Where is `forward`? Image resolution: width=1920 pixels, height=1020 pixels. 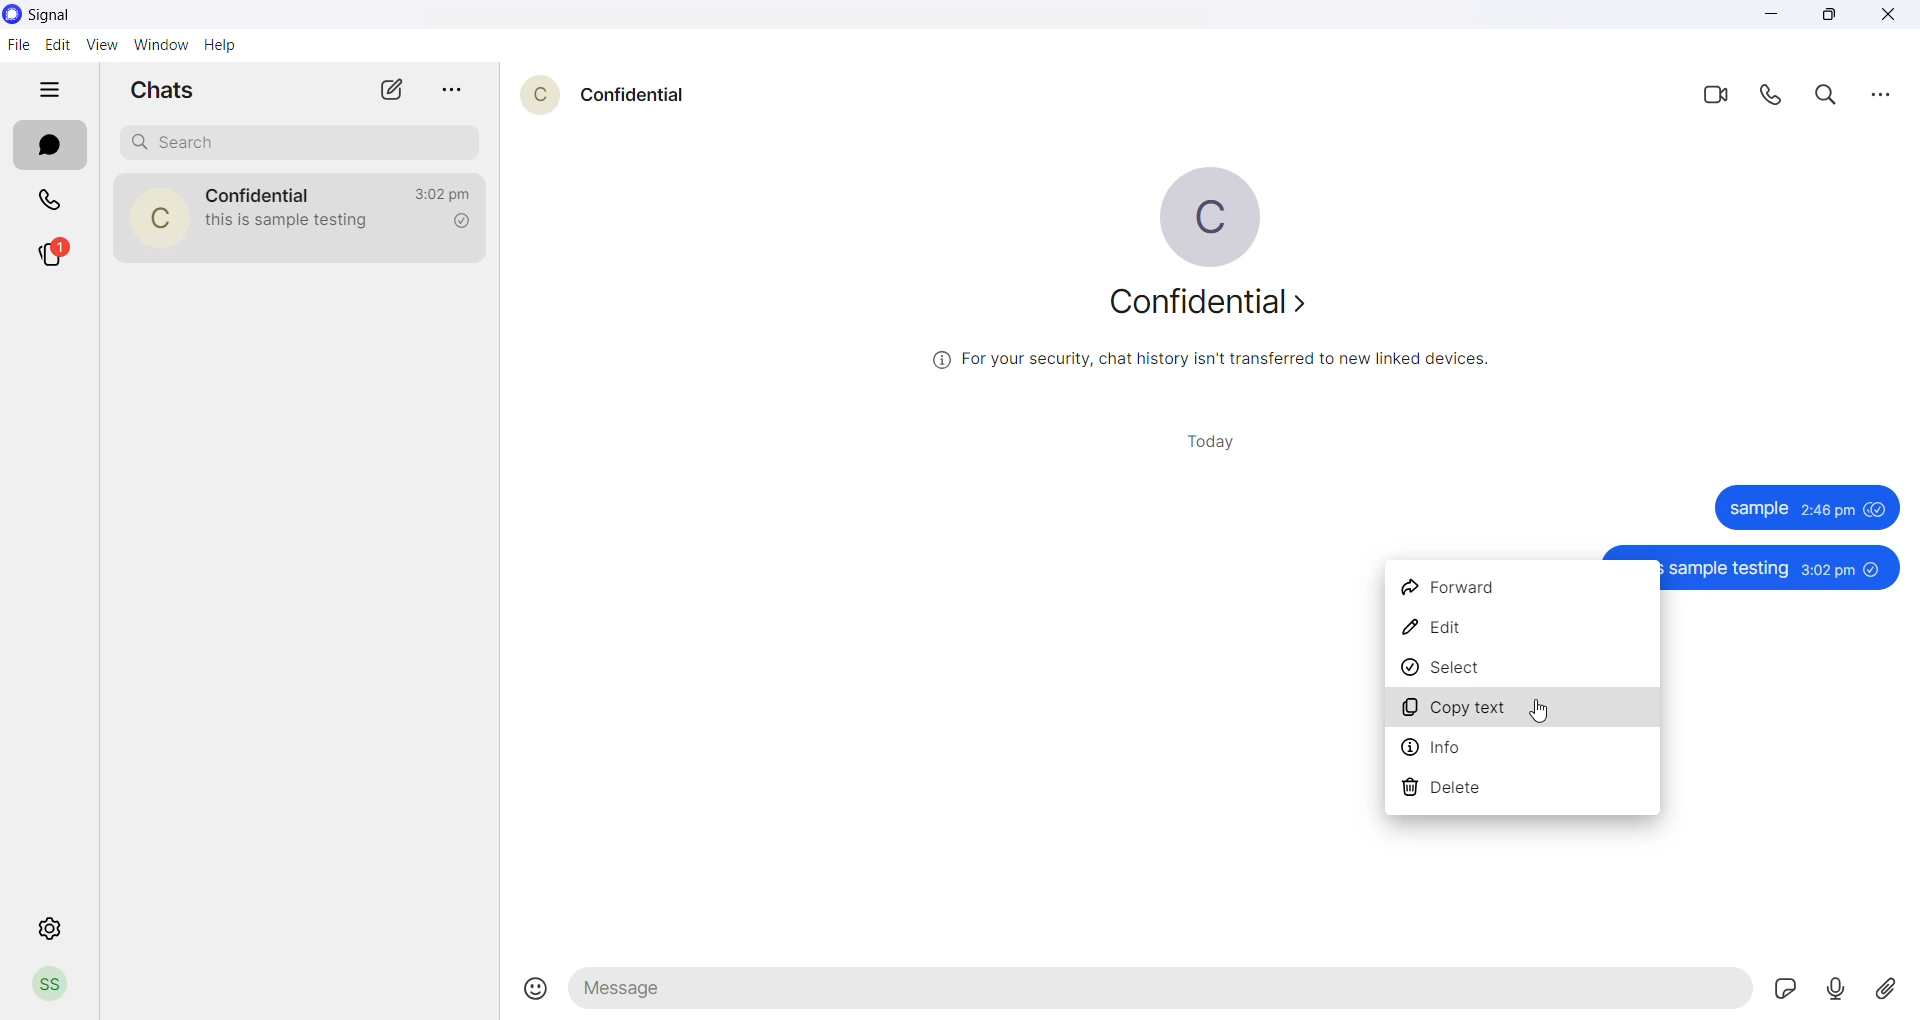
forward is located at coordinates (1517, 583).